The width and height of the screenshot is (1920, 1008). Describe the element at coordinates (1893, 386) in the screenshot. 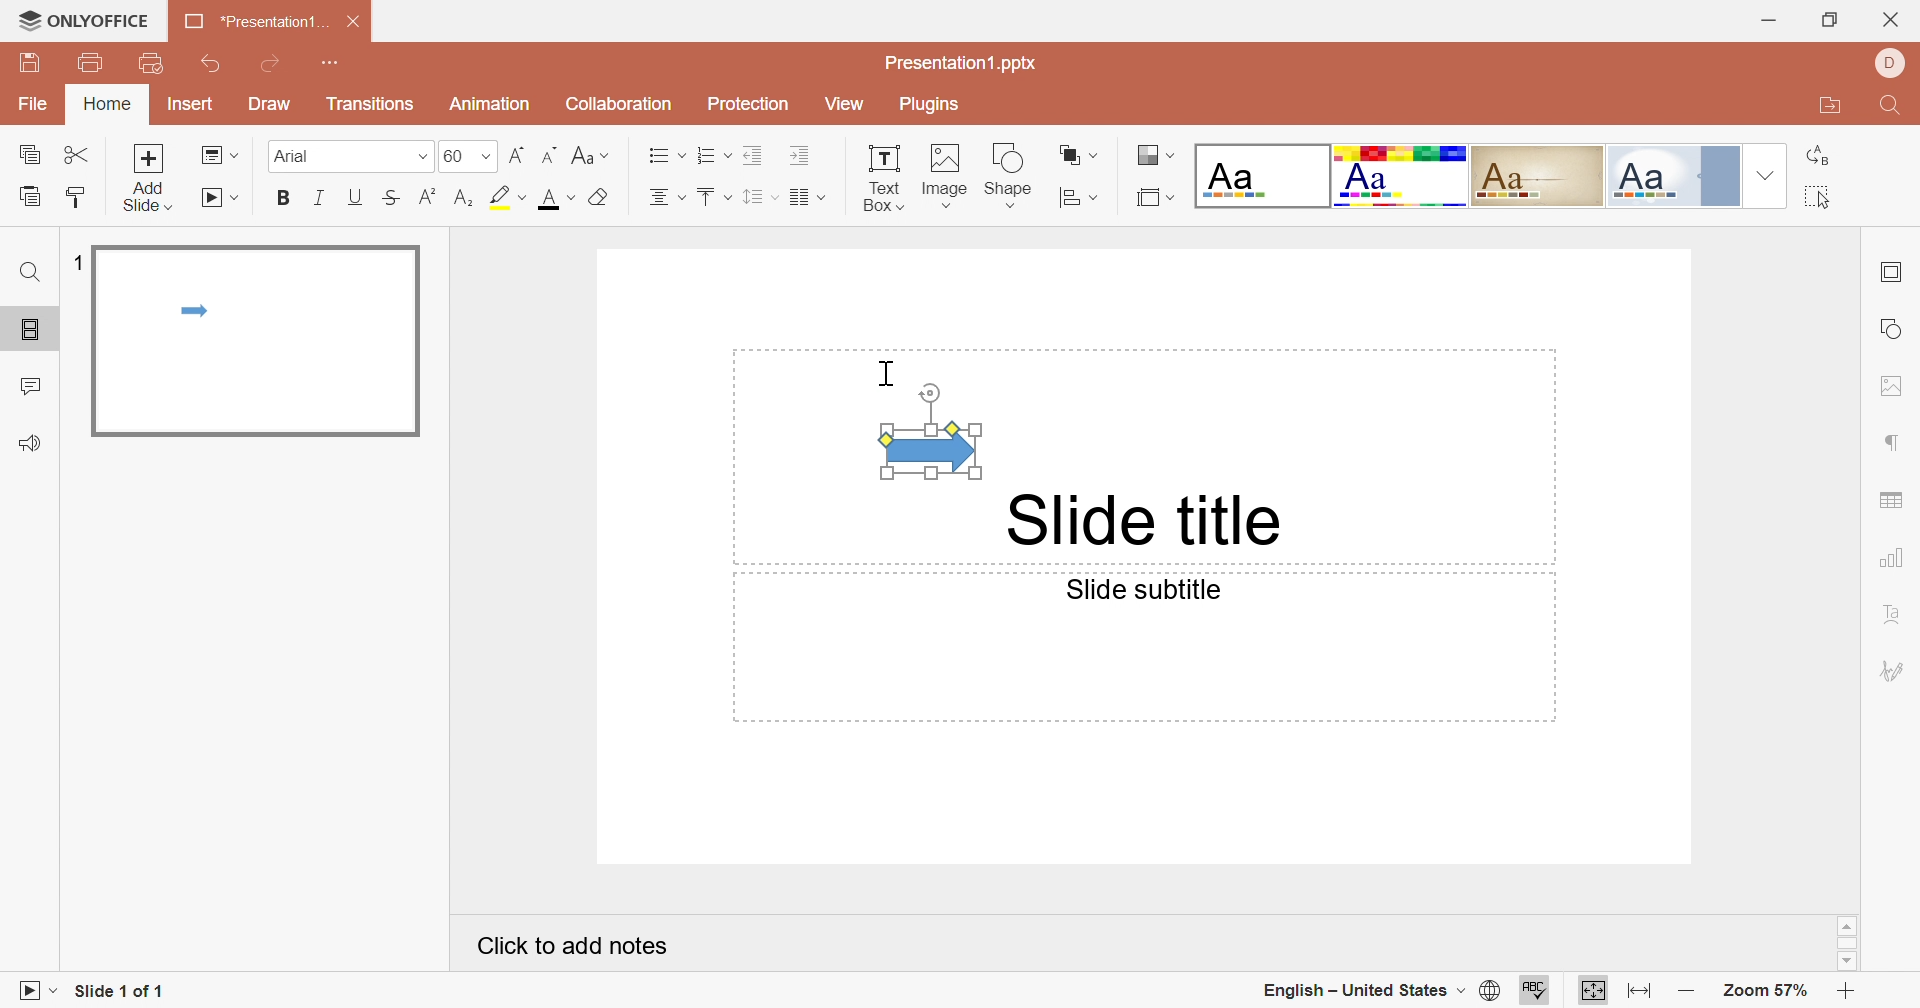

I see `Image settings` at that location.